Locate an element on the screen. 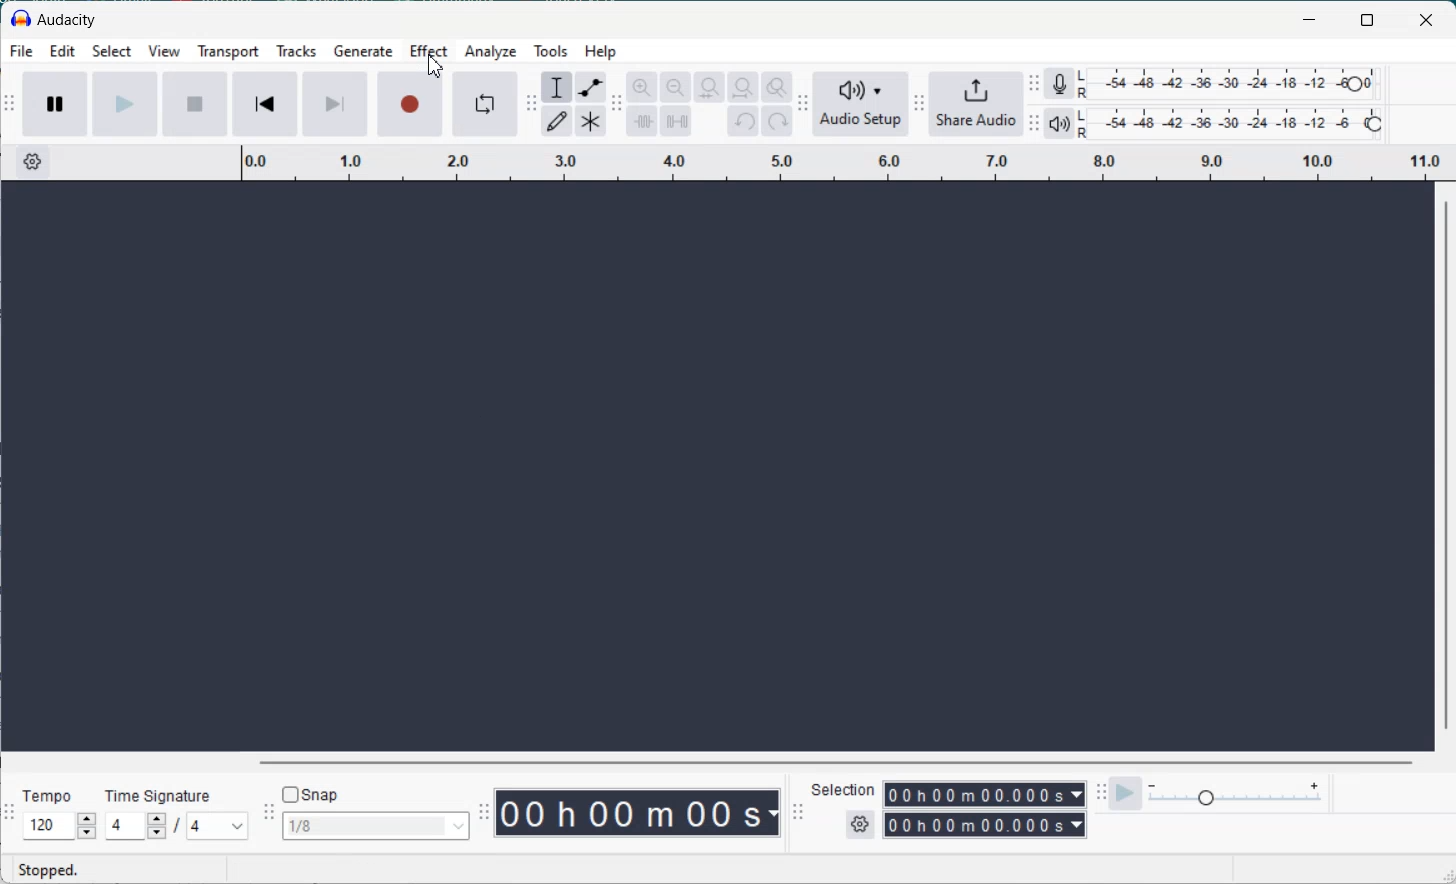  Select is located at coordinates (112, 53).